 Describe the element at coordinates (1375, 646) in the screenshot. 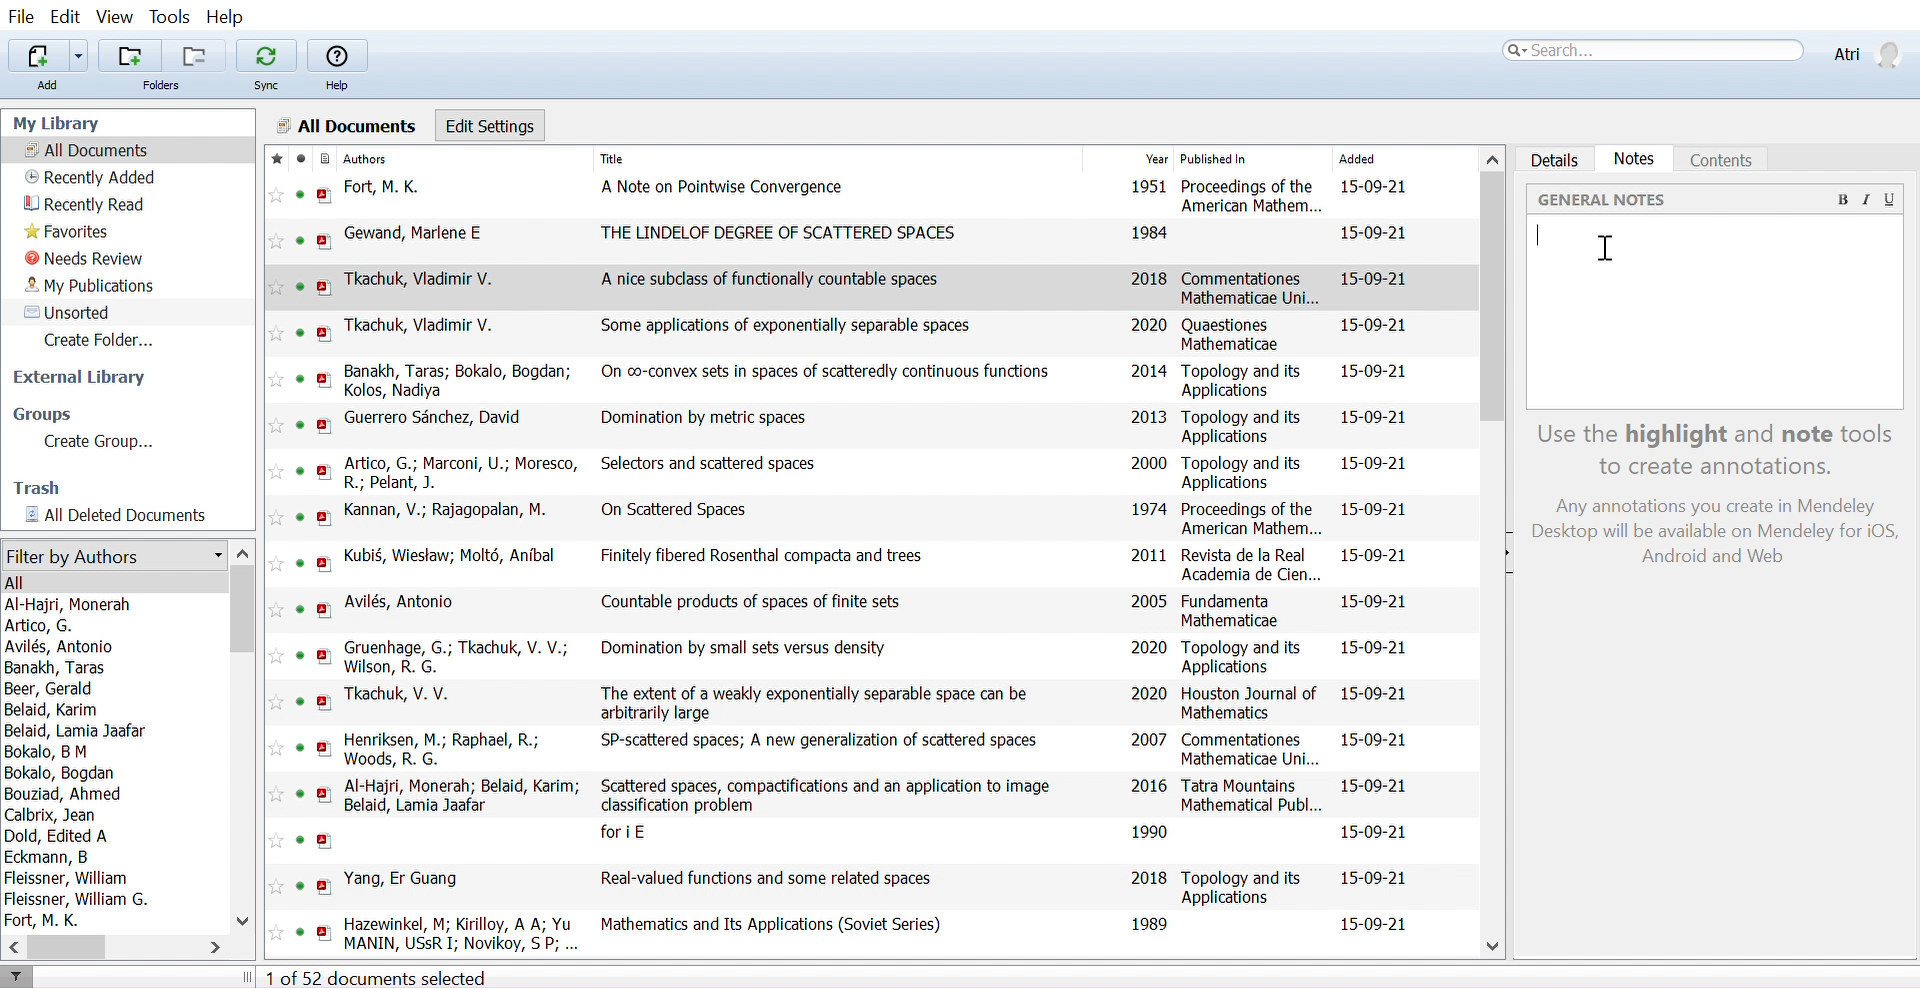

I see `15-09-21` at that location.